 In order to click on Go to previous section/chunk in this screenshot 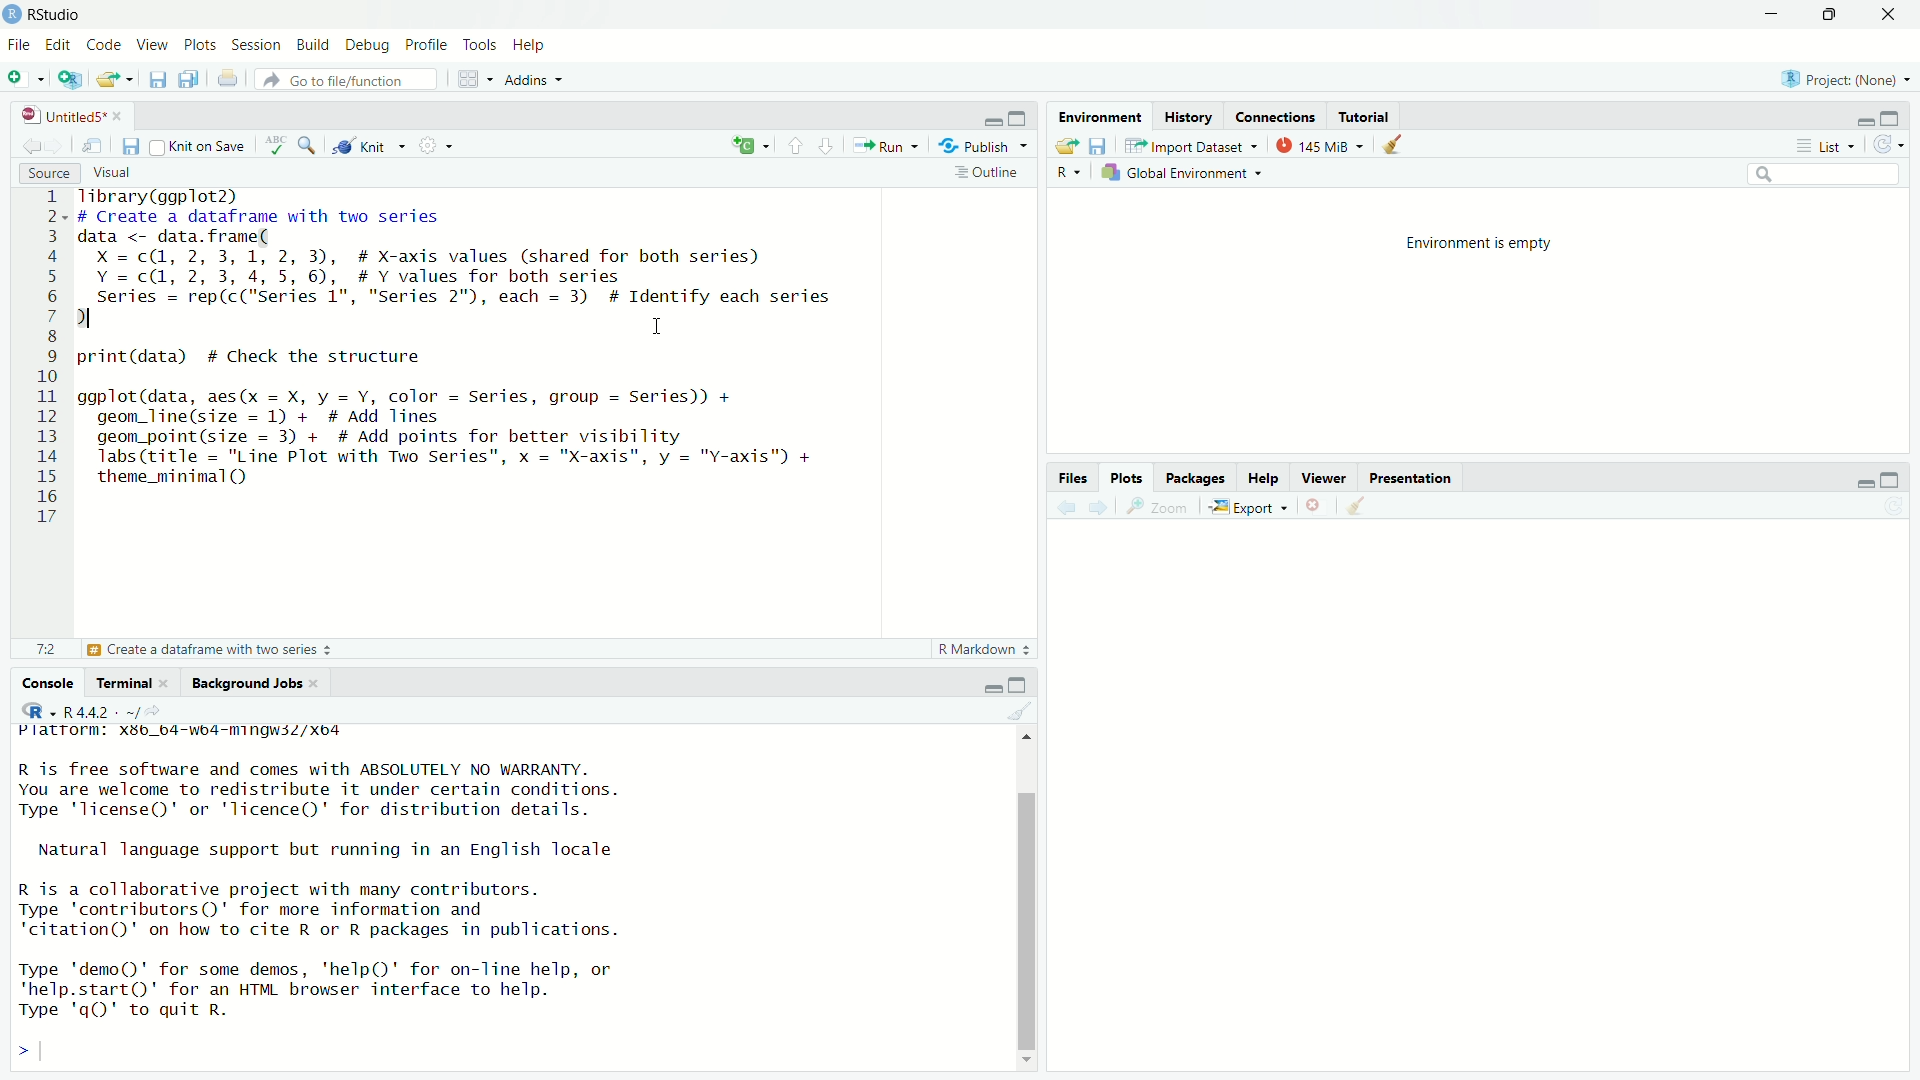, I will do `click(796, 146)`.